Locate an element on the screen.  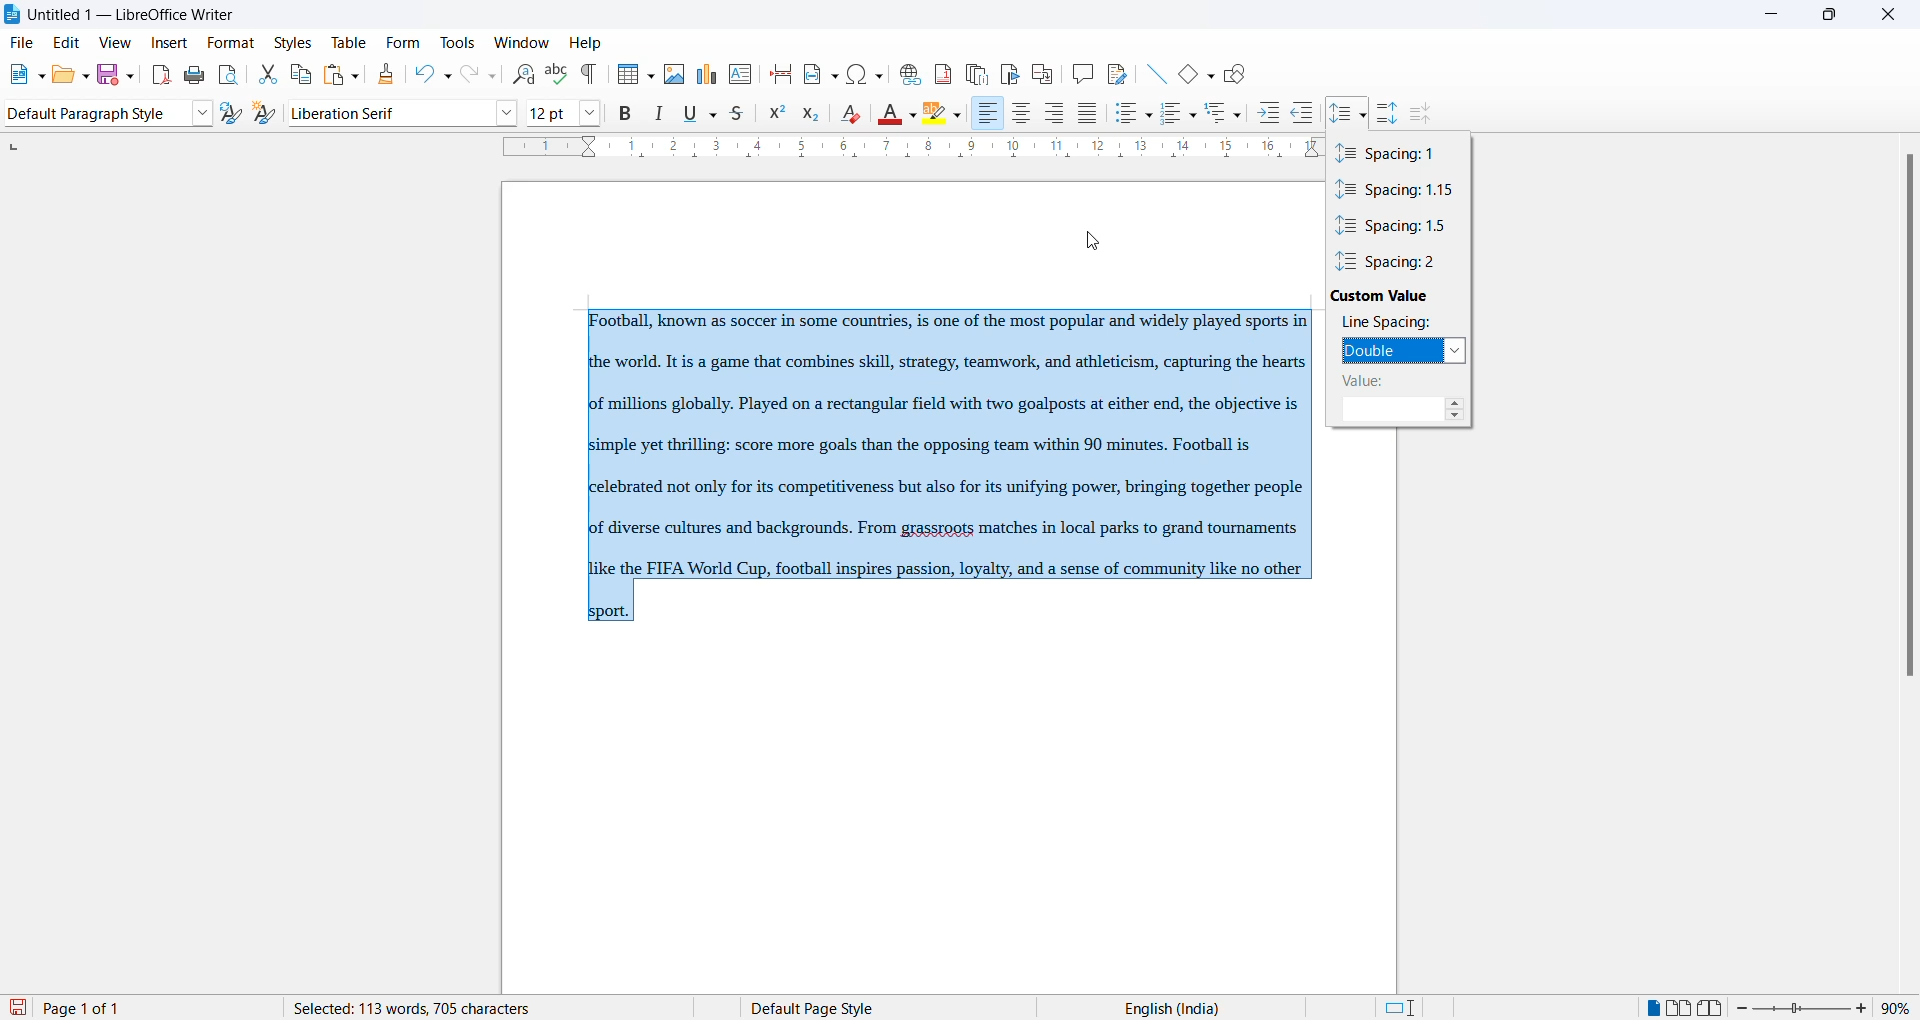
file title is located at coordinates (129, 17).